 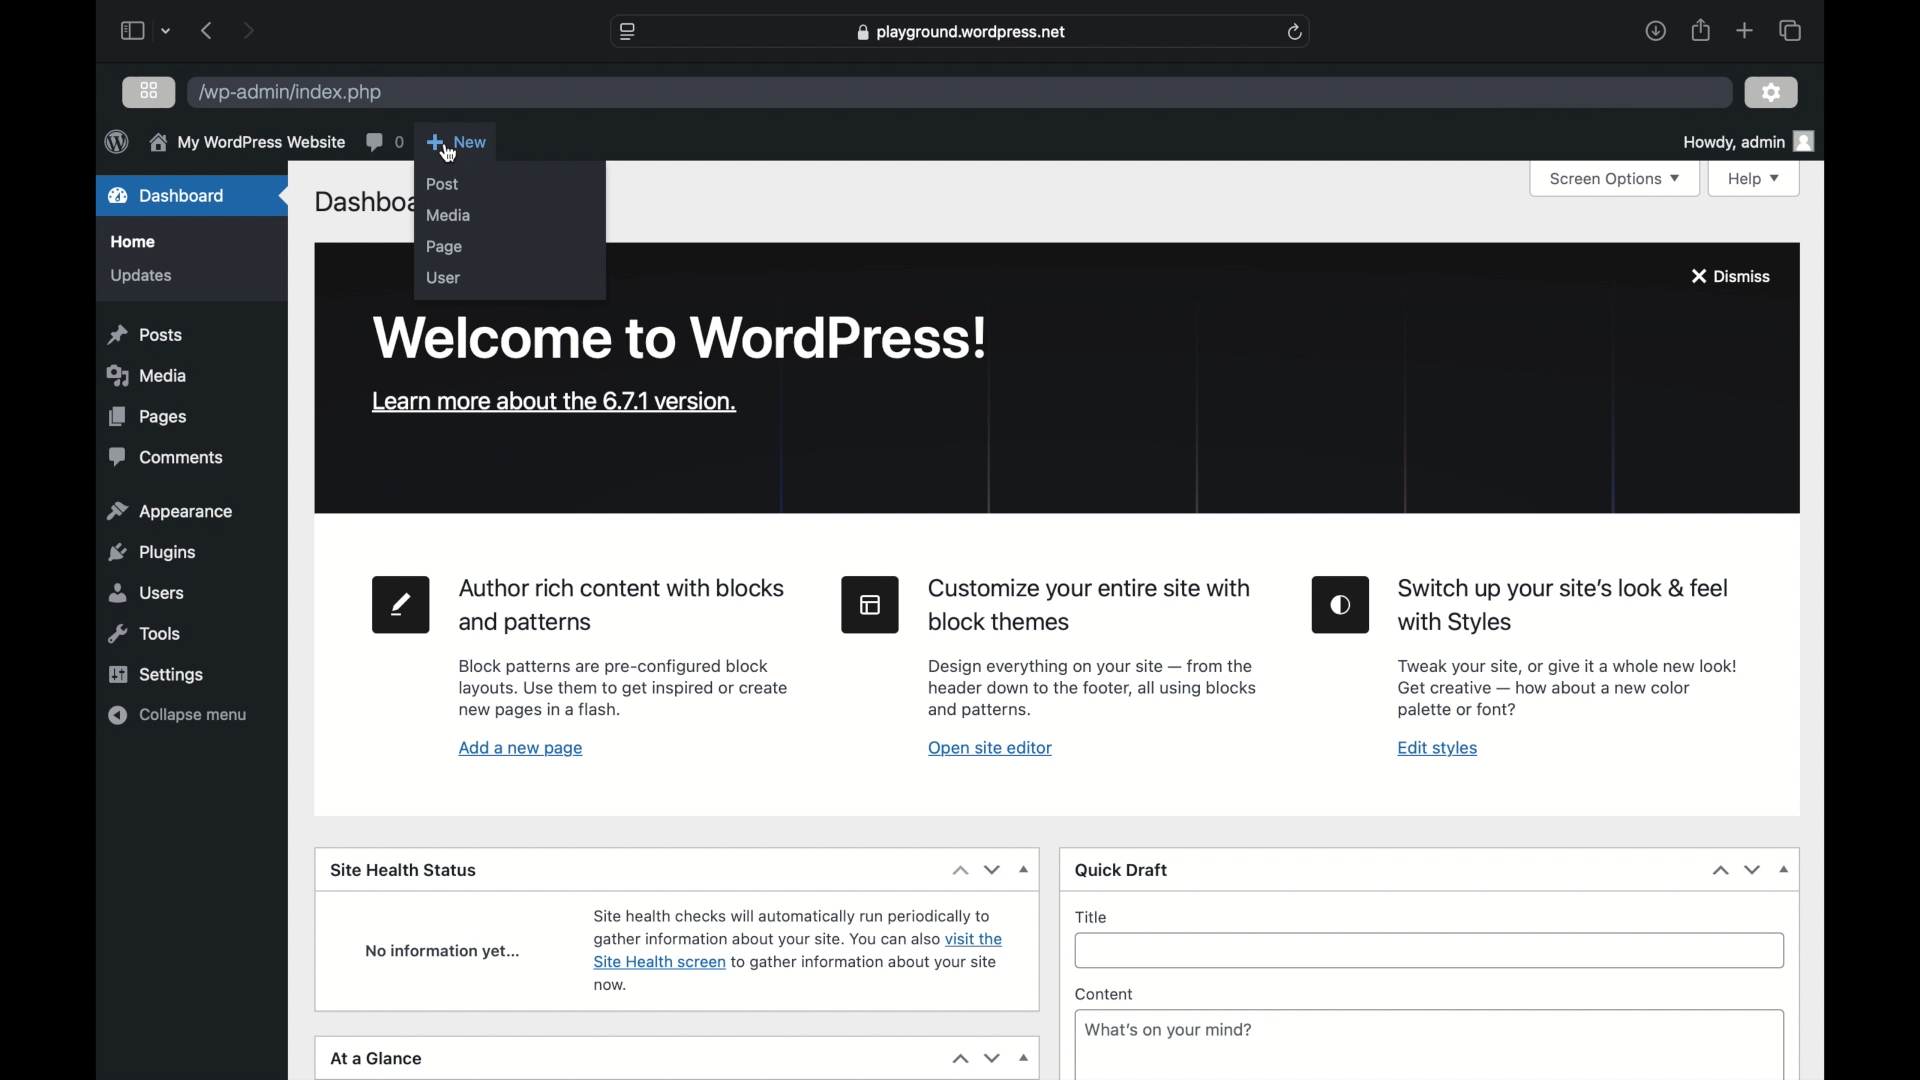 I want to click on collapse menu, so click(x=178, y=715).